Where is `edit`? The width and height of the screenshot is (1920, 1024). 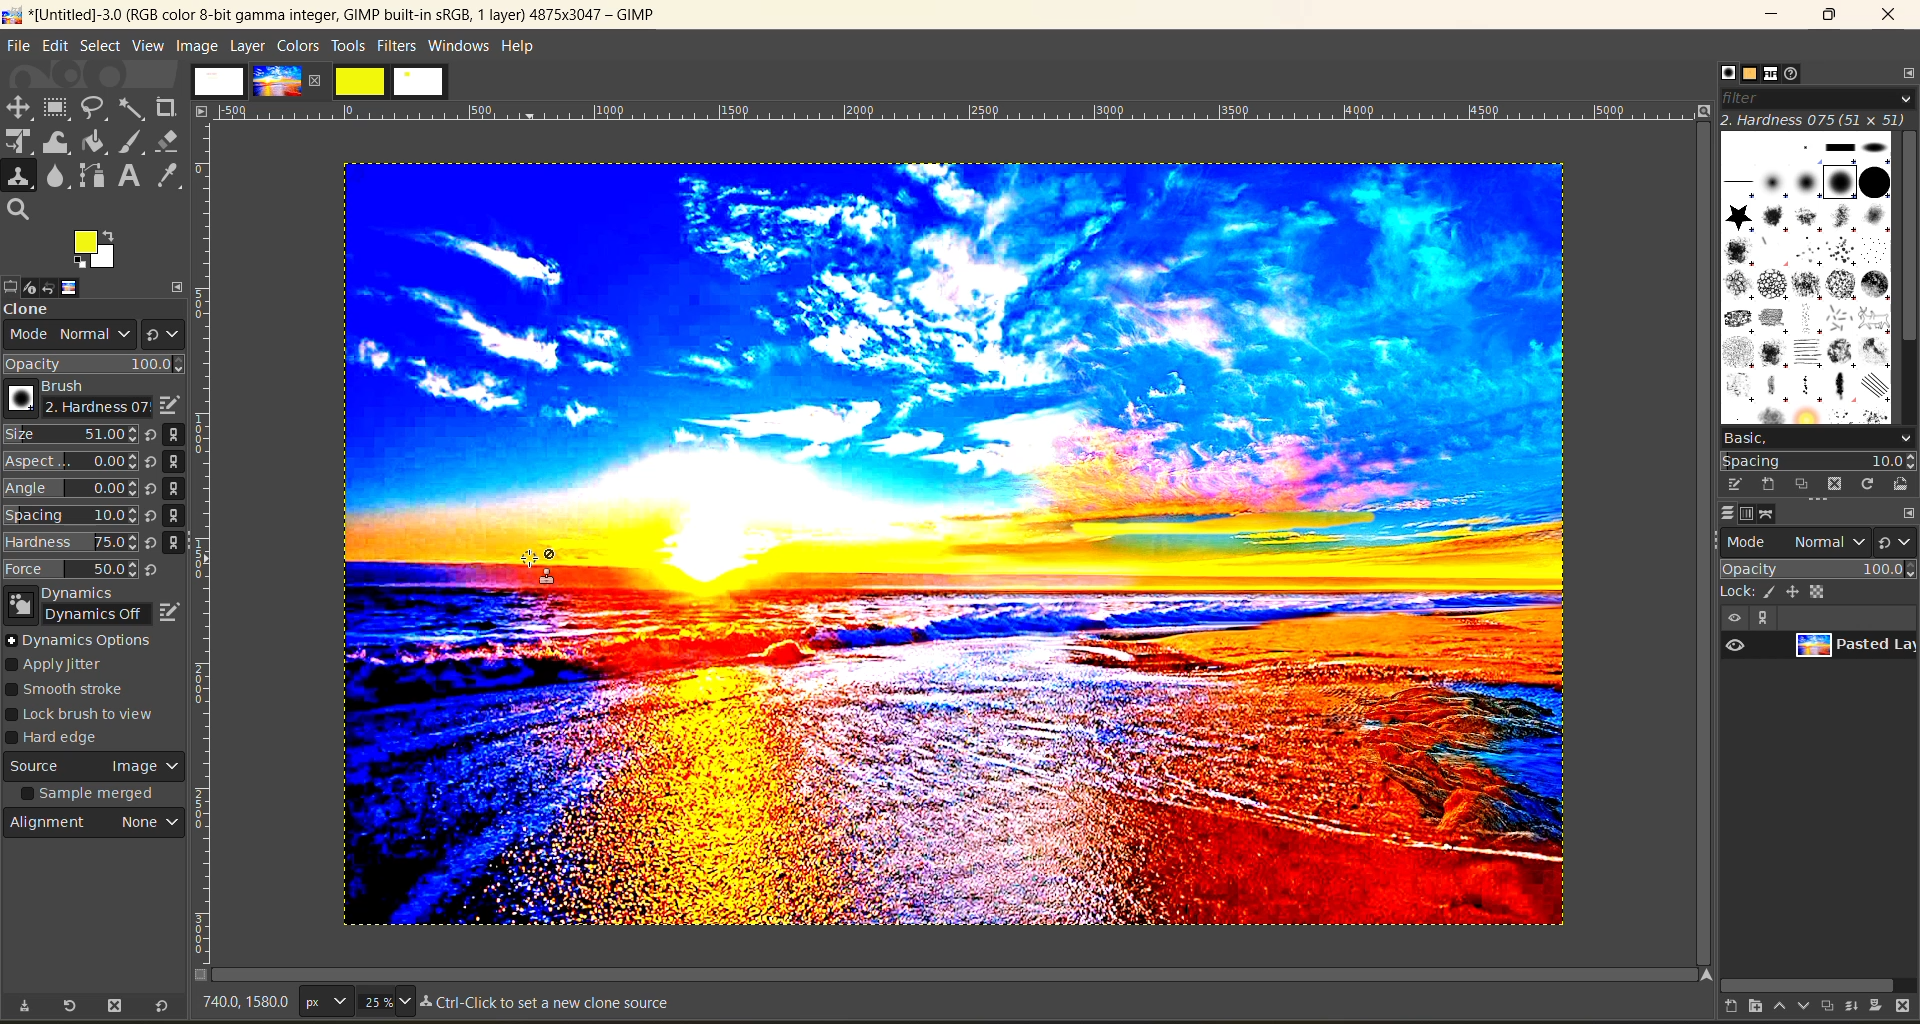 edit is located at coordinates (171, 609).